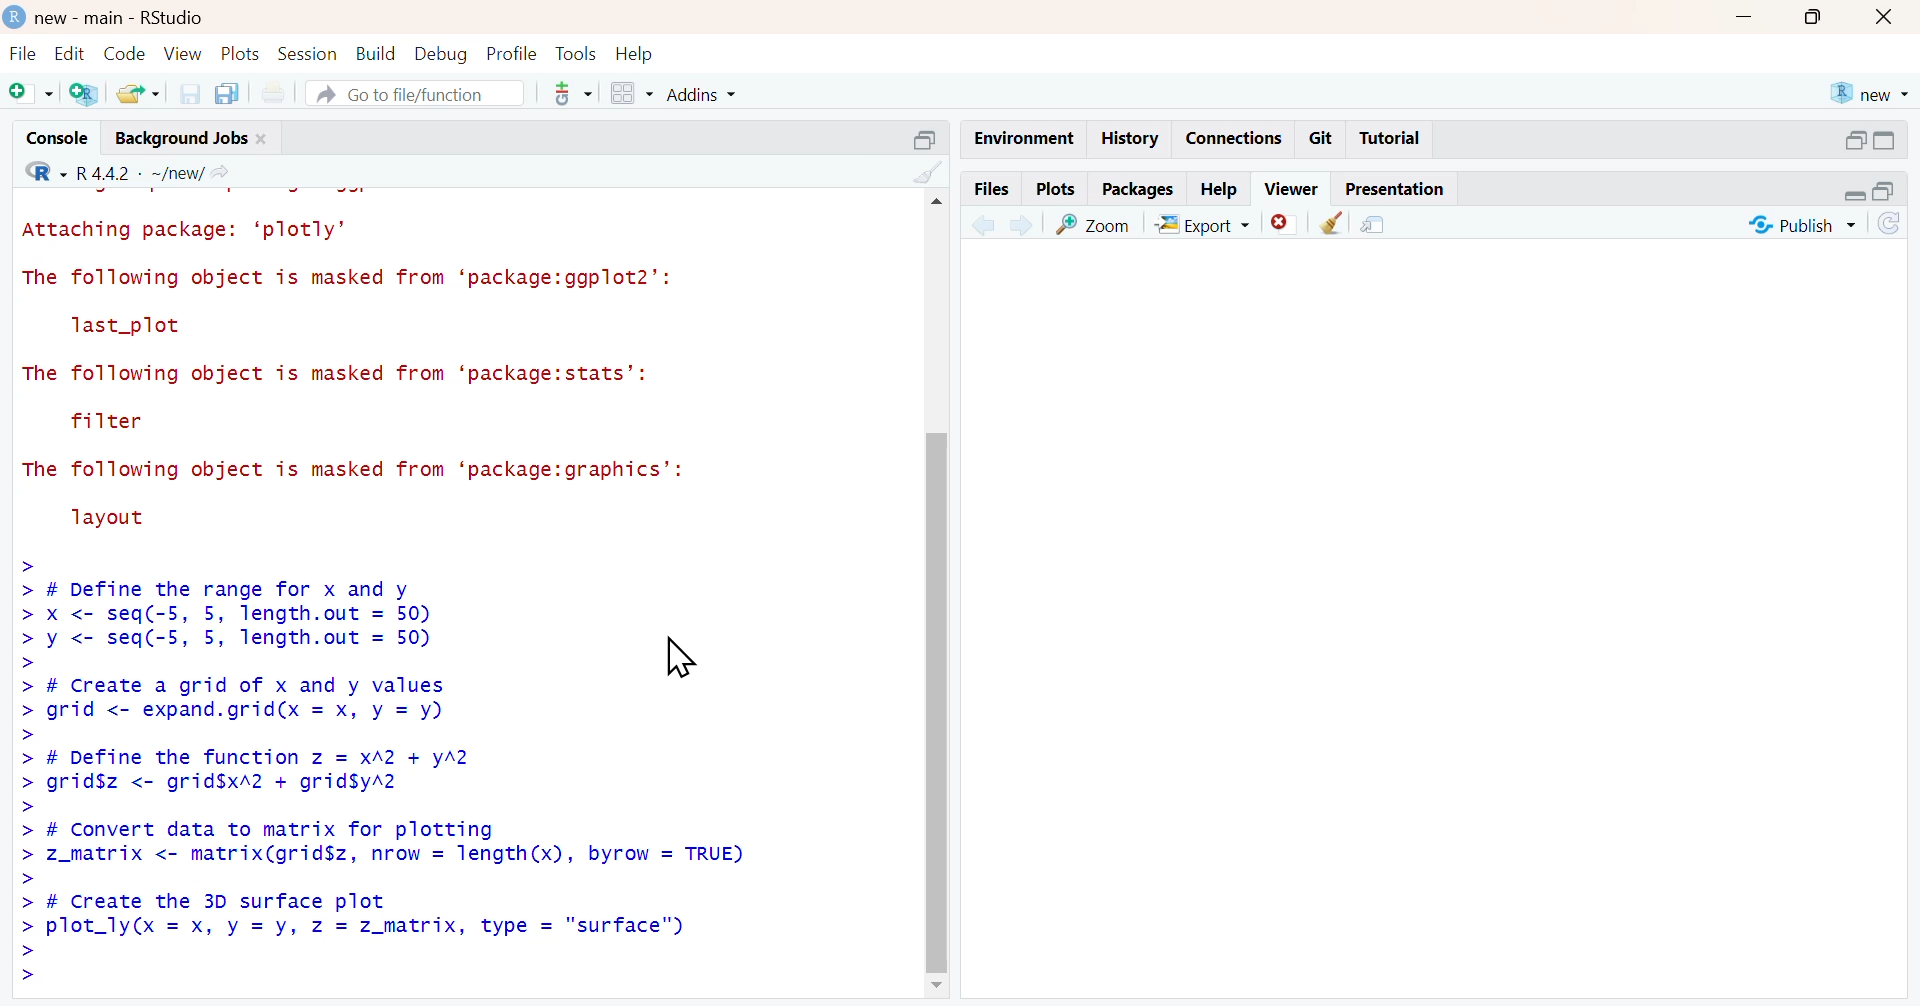 The image size is (1920, 1006). I want to click on tools, so click(575, 52).